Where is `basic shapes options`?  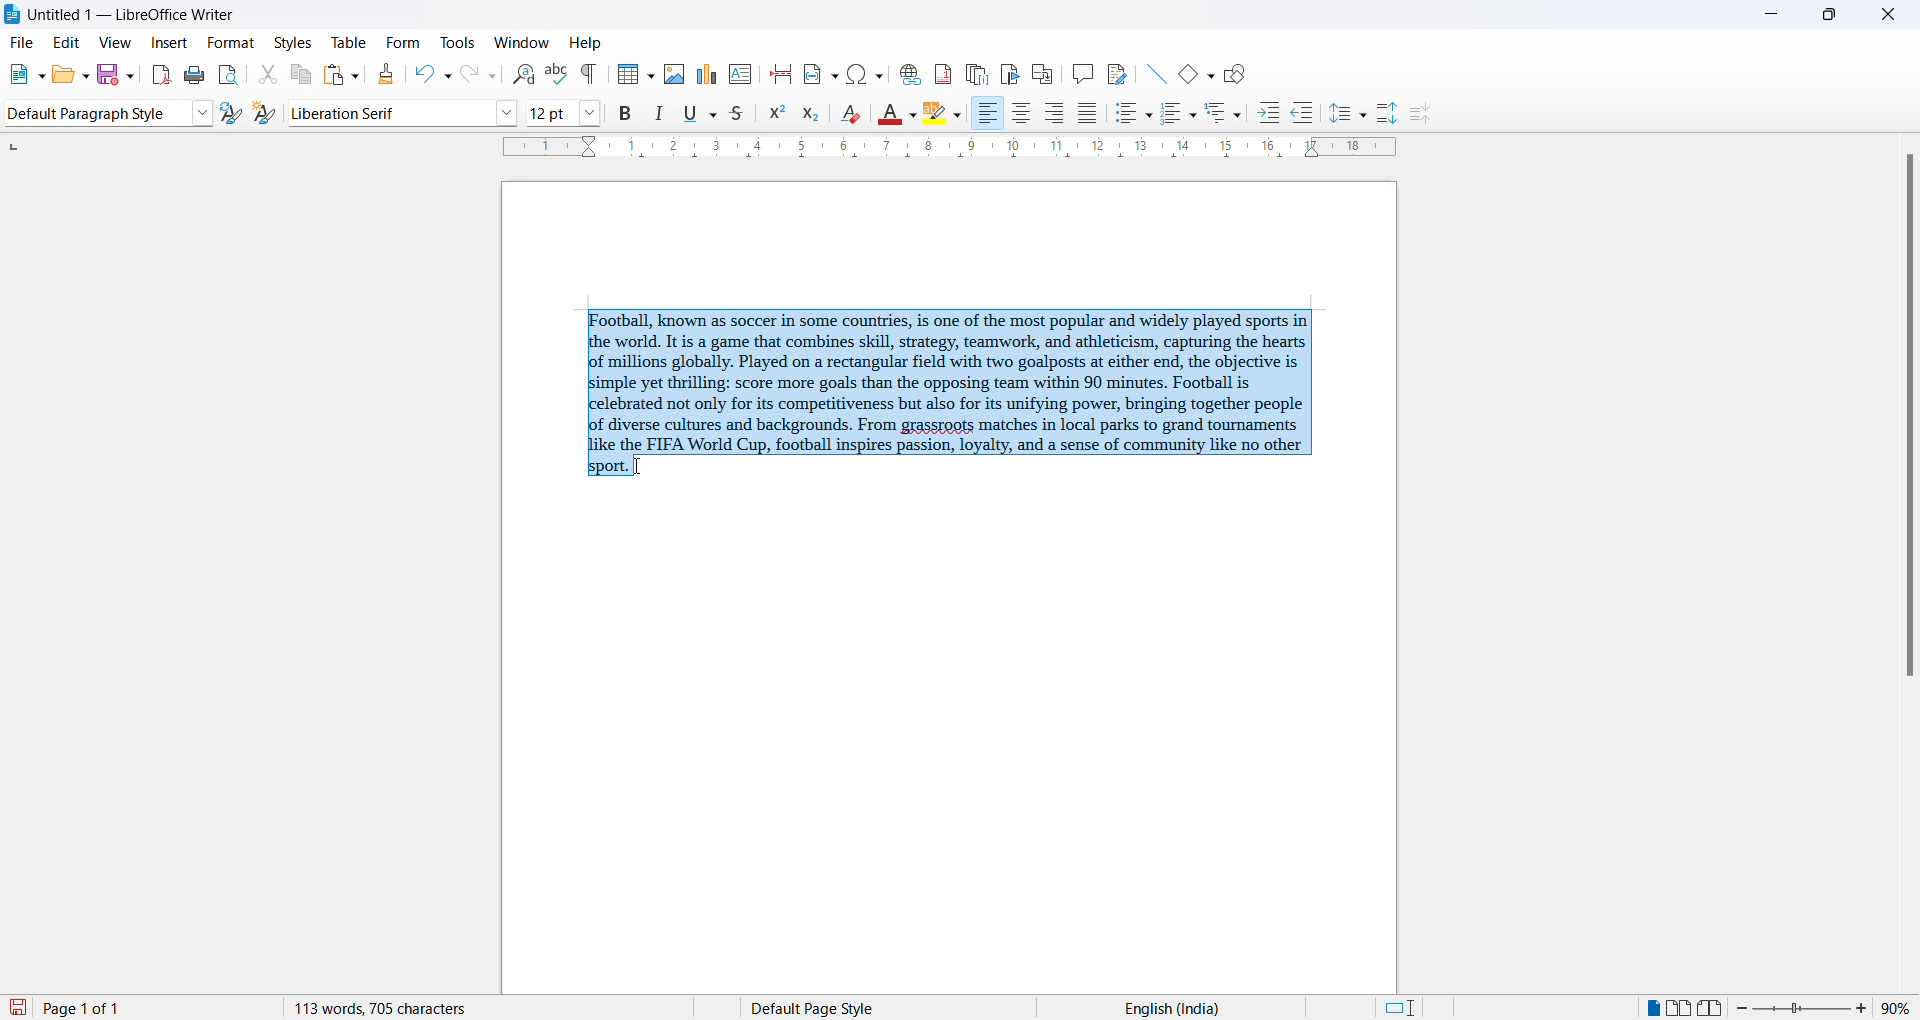
basic shapes options is located at coordinates (1208, 76).